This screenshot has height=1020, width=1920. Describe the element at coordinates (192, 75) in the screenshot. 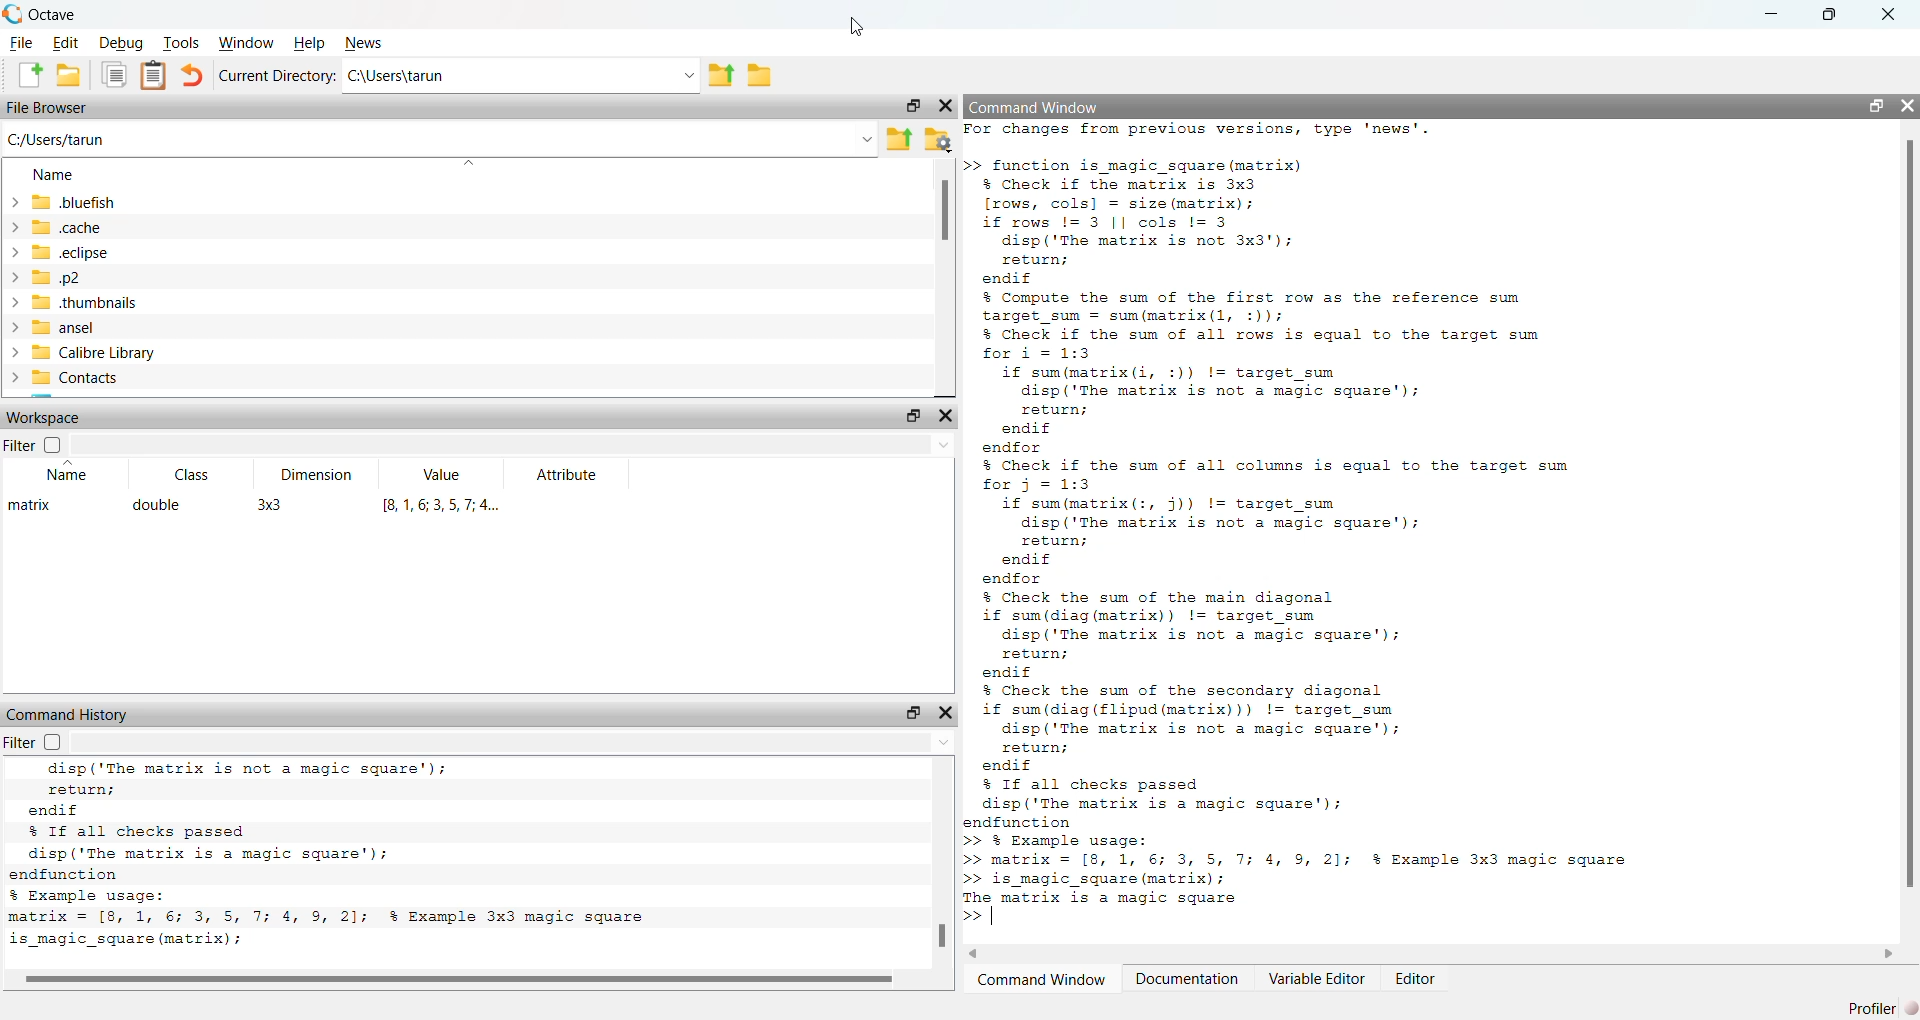

I see `Undo` at that location.